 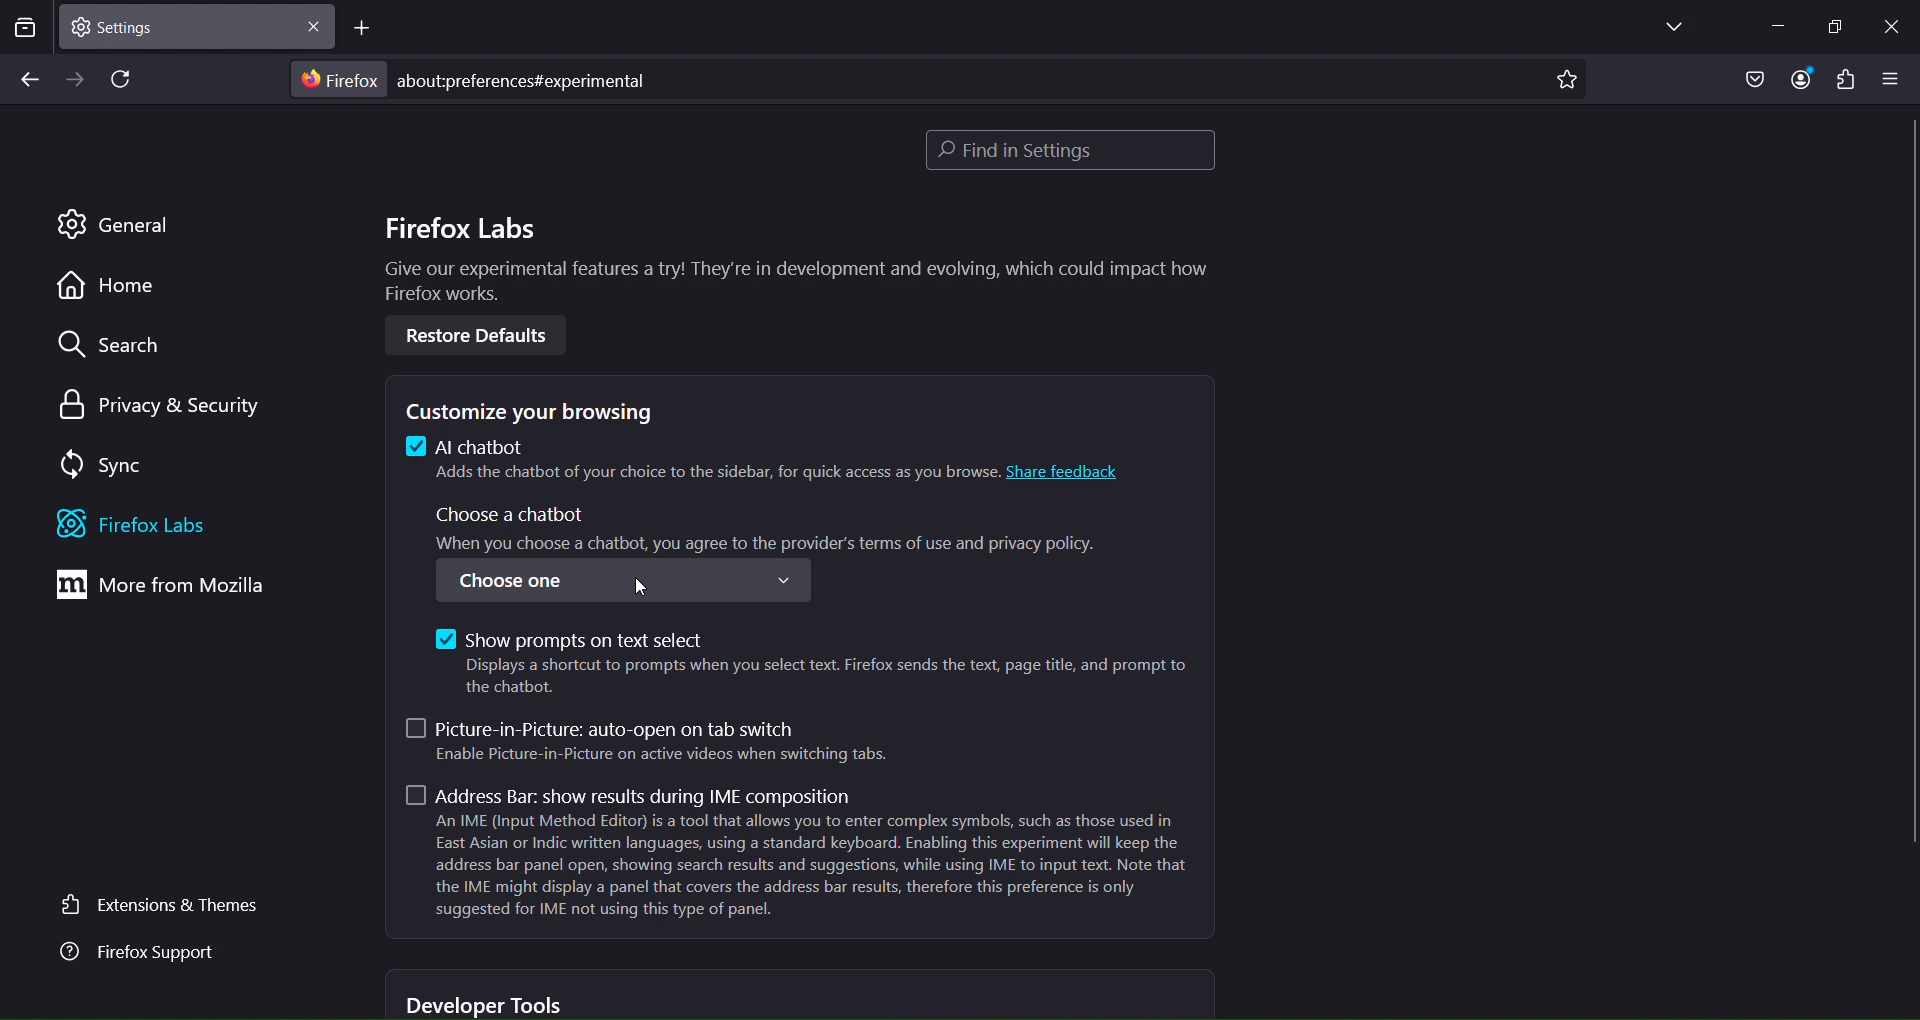 I want to click on find in settings, so click(x=1065, y=150).